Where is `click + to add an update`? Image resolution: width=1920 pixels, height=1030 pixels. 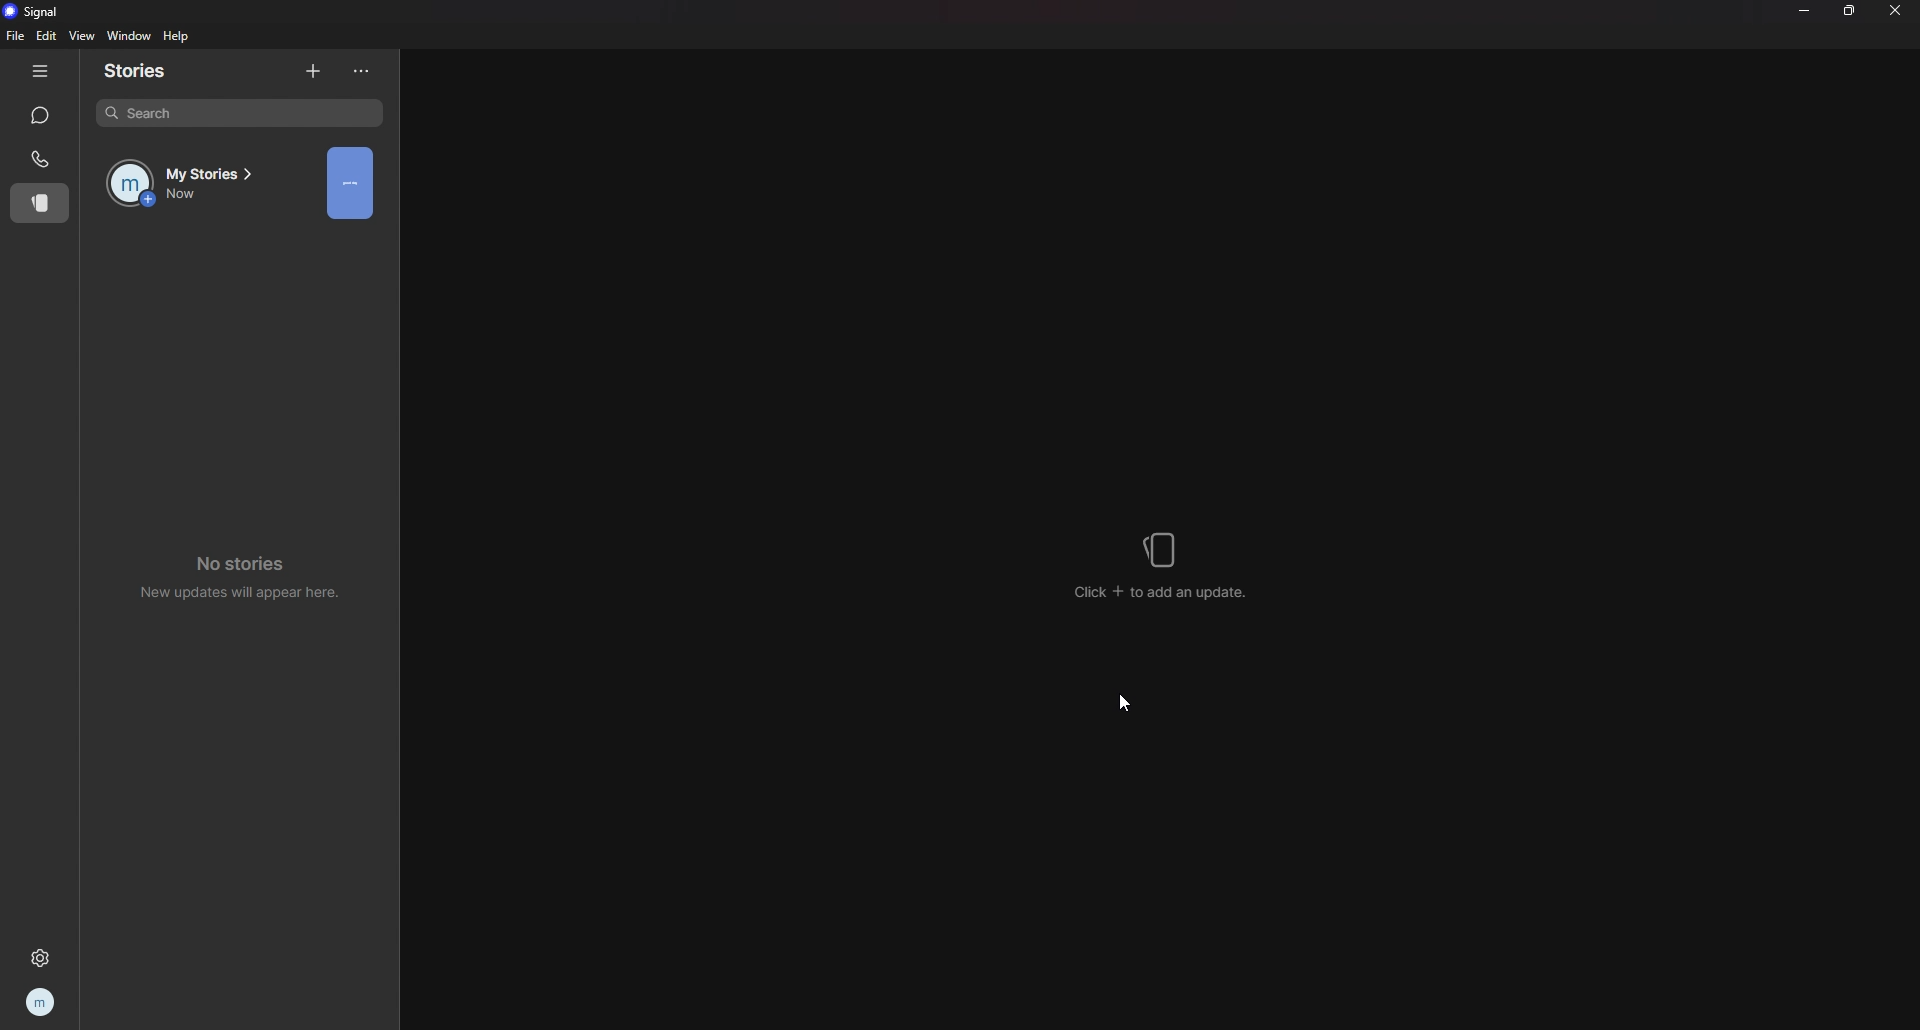
click + to add an update is located at coordinates (1164, 566).